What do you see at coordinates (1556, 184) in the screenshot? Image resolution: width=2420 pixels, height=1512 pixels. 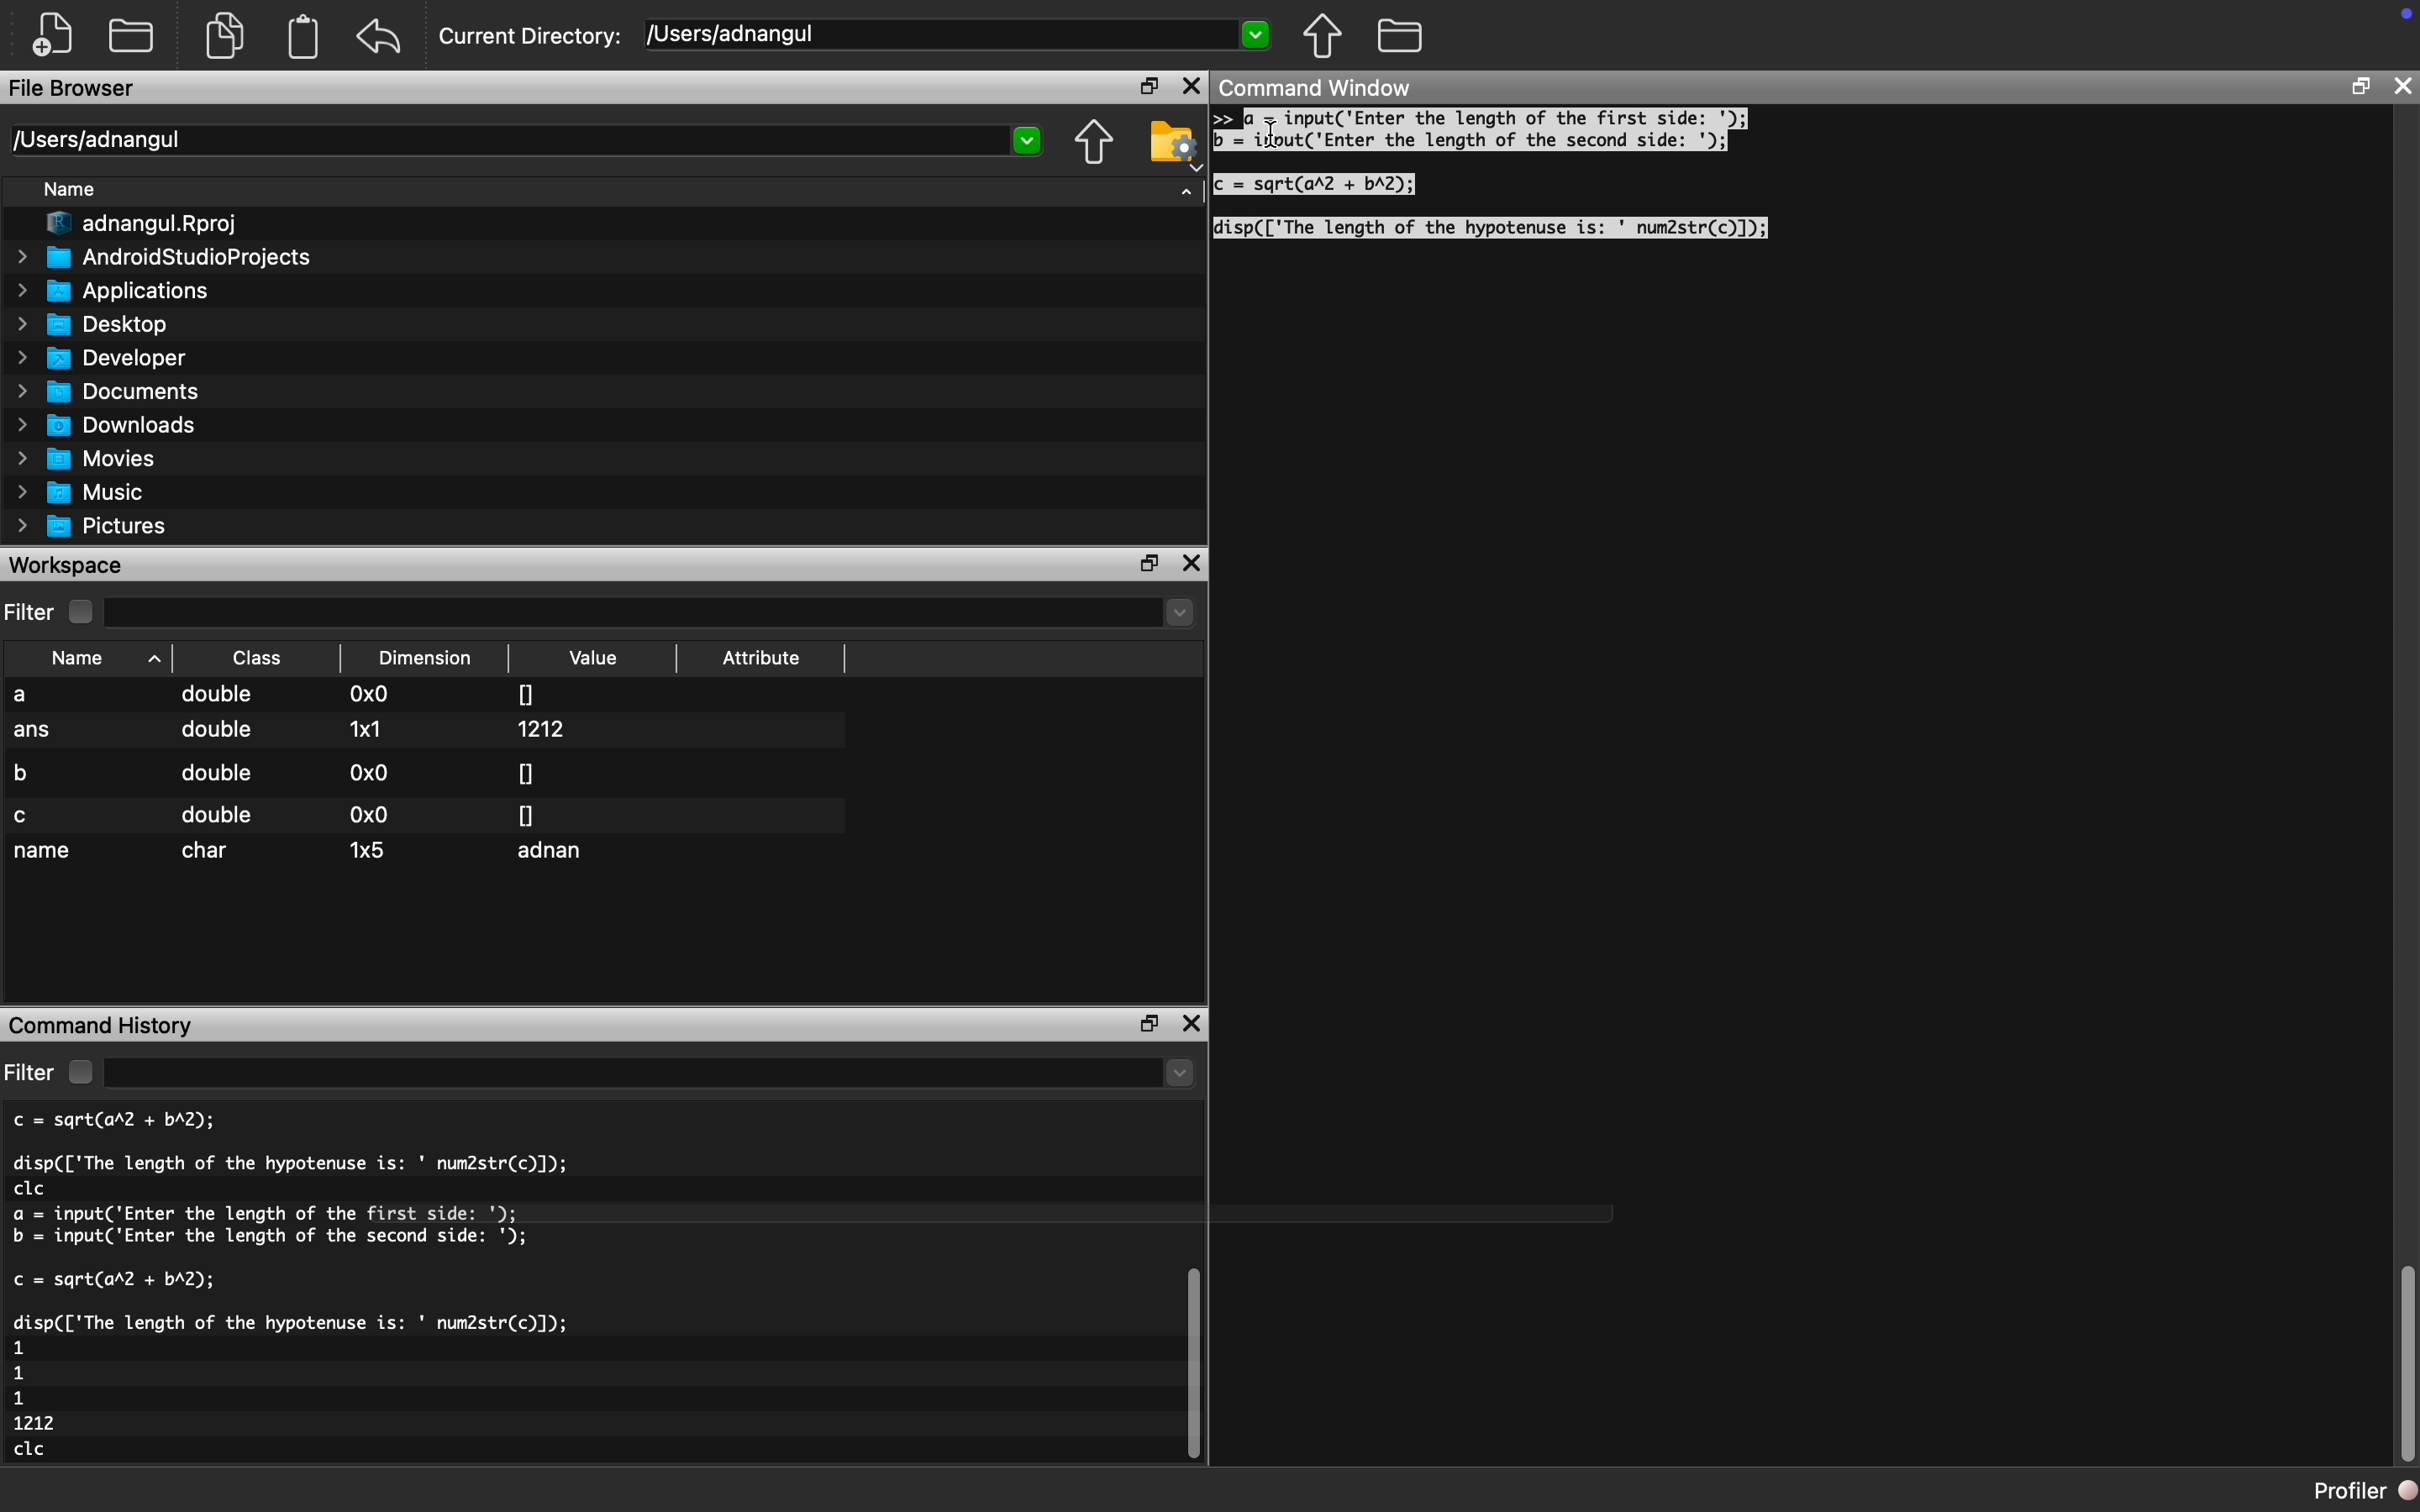 I see `a = input('Enter the length of the first side: ');
= ijoutC Enter the length of the second side: ');

= sqrt(ar2 + bA2);

isp(['The length of the hypotenuse is: ' num2str(c)]);` at bounding box center [1556, 184].